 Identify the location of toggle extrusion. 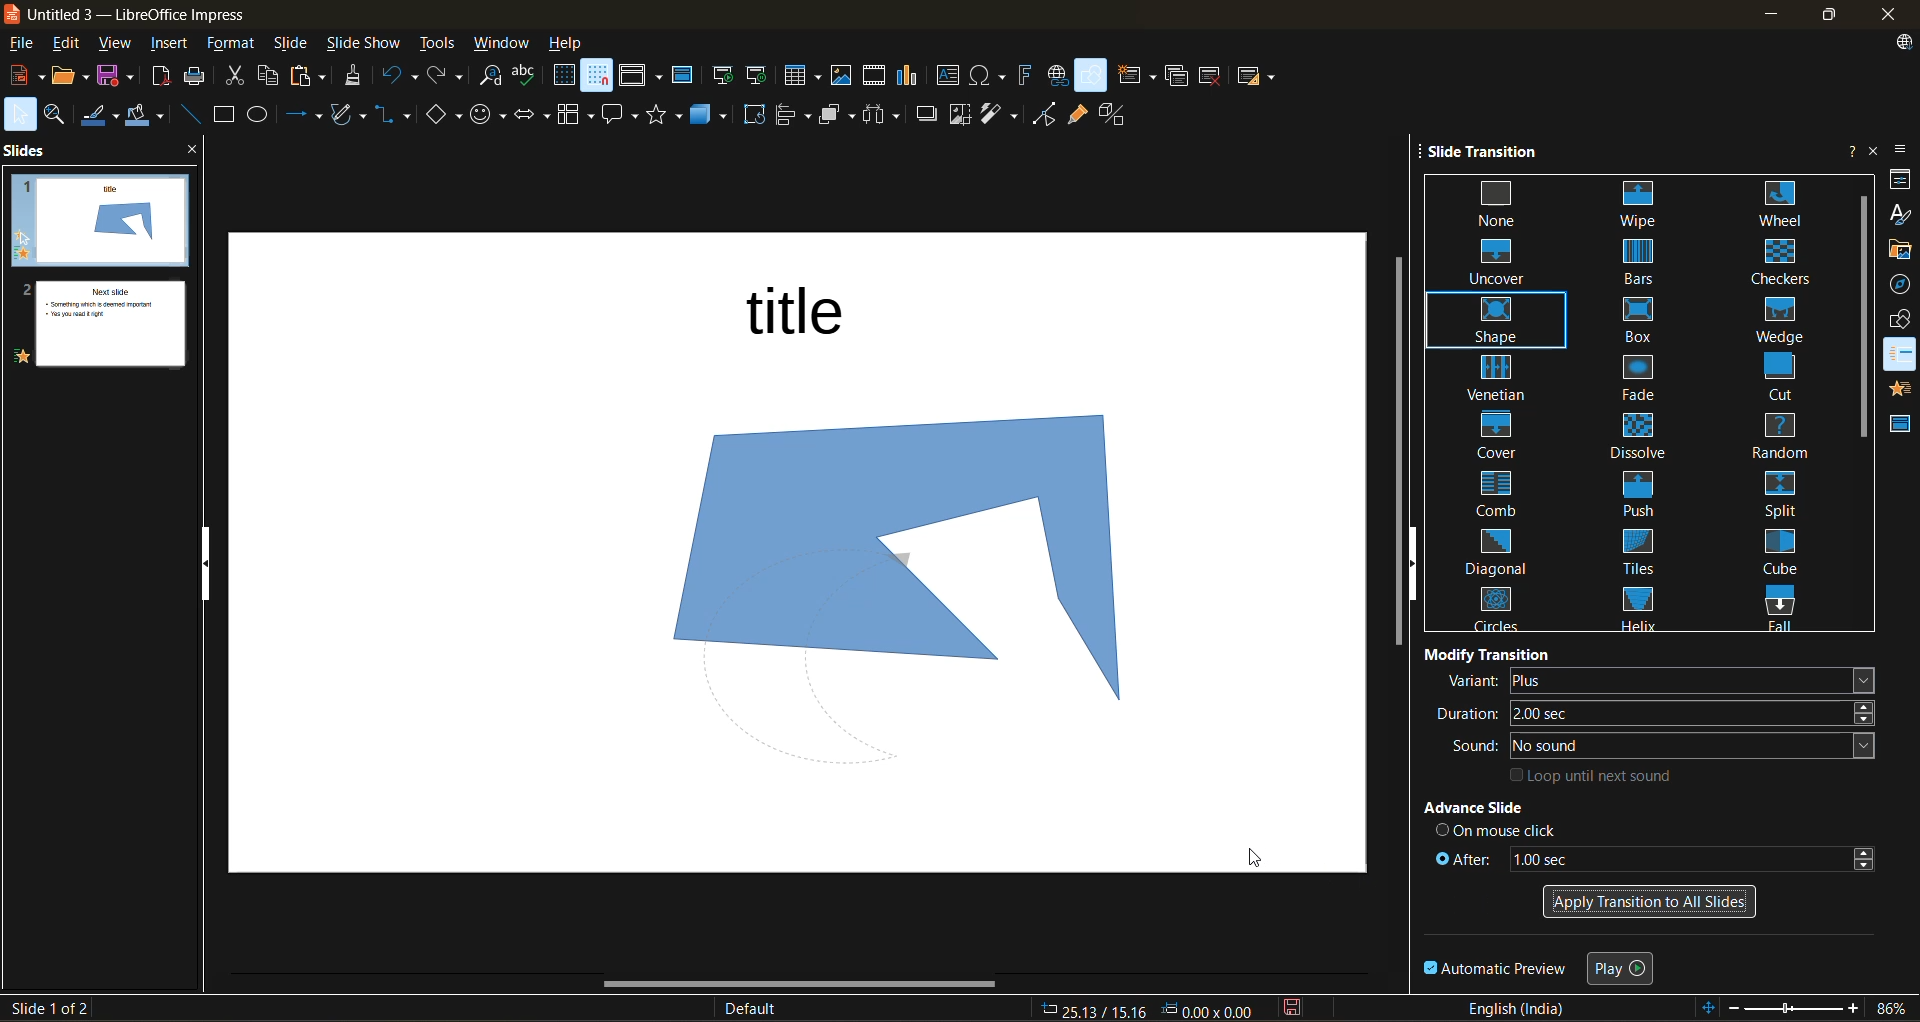
(1119, 114).